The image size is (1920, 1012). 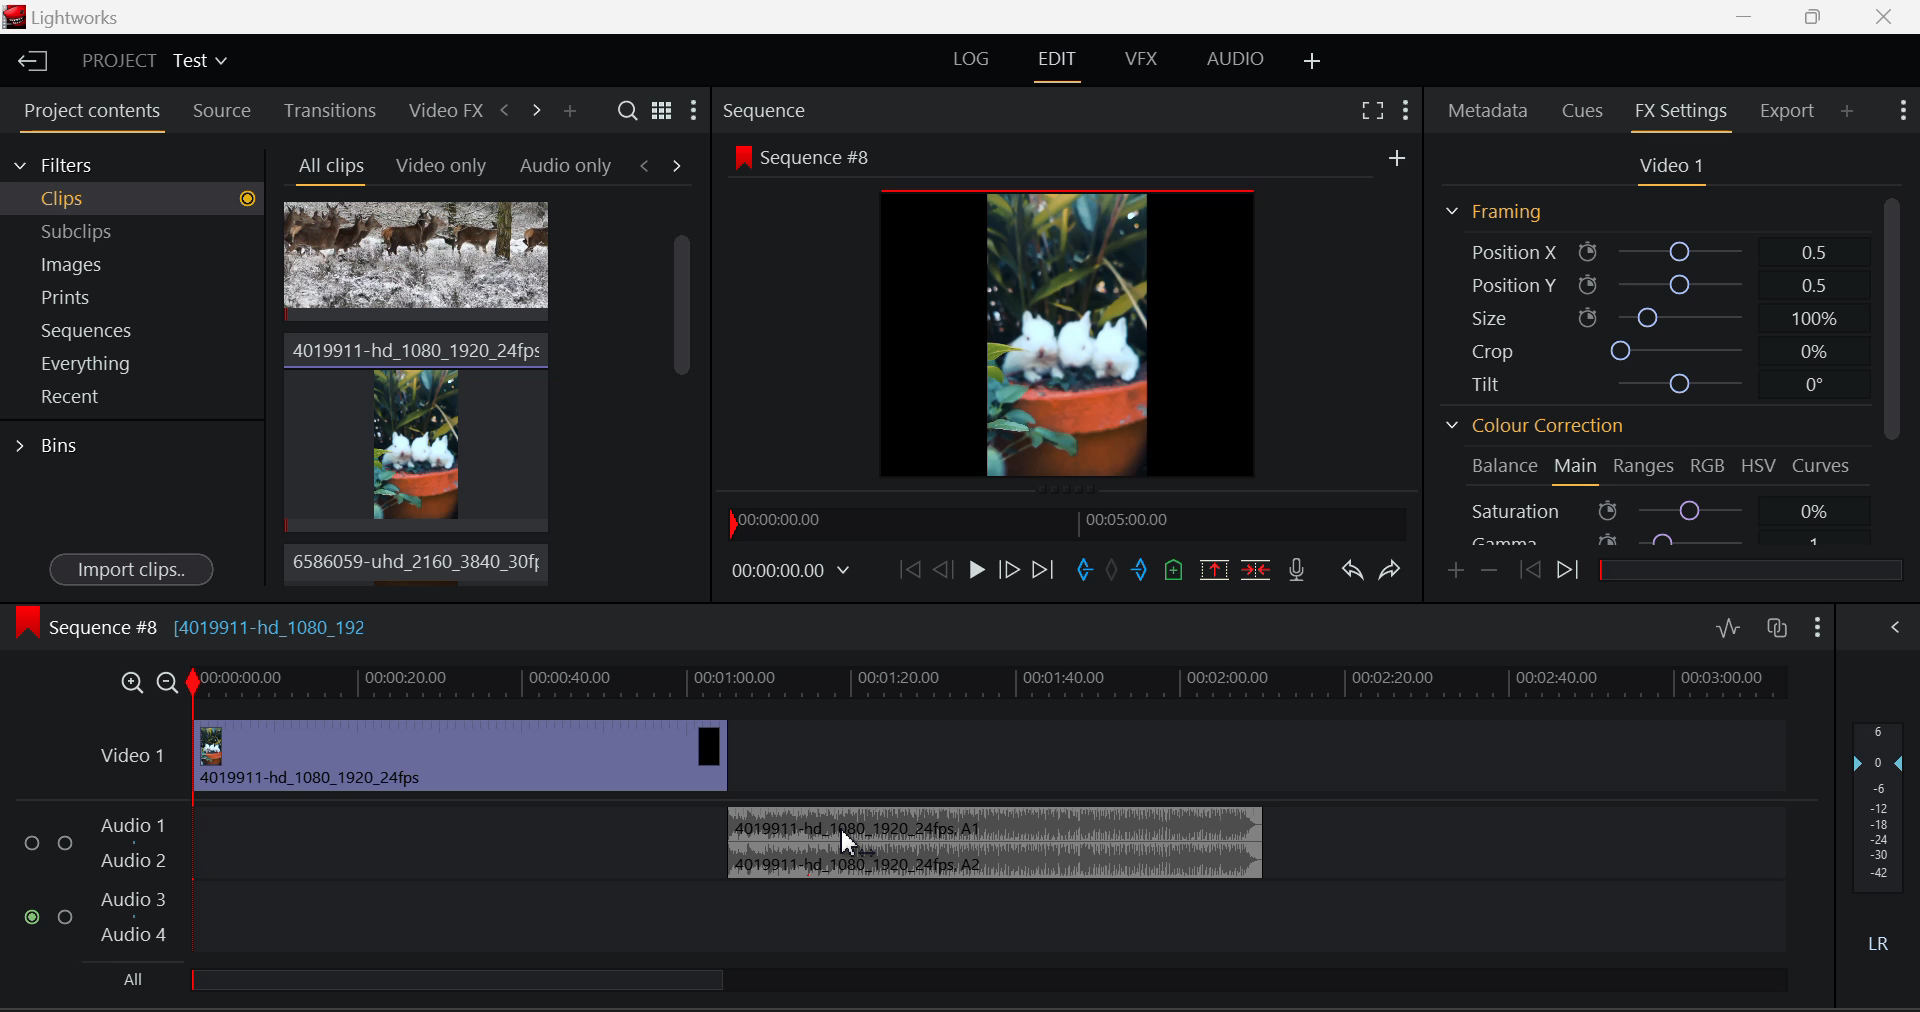 What do you see at coordinates (1490, 572) in the screenshot?
I see `Remove keyframe` at bounding box center [1490, 572].